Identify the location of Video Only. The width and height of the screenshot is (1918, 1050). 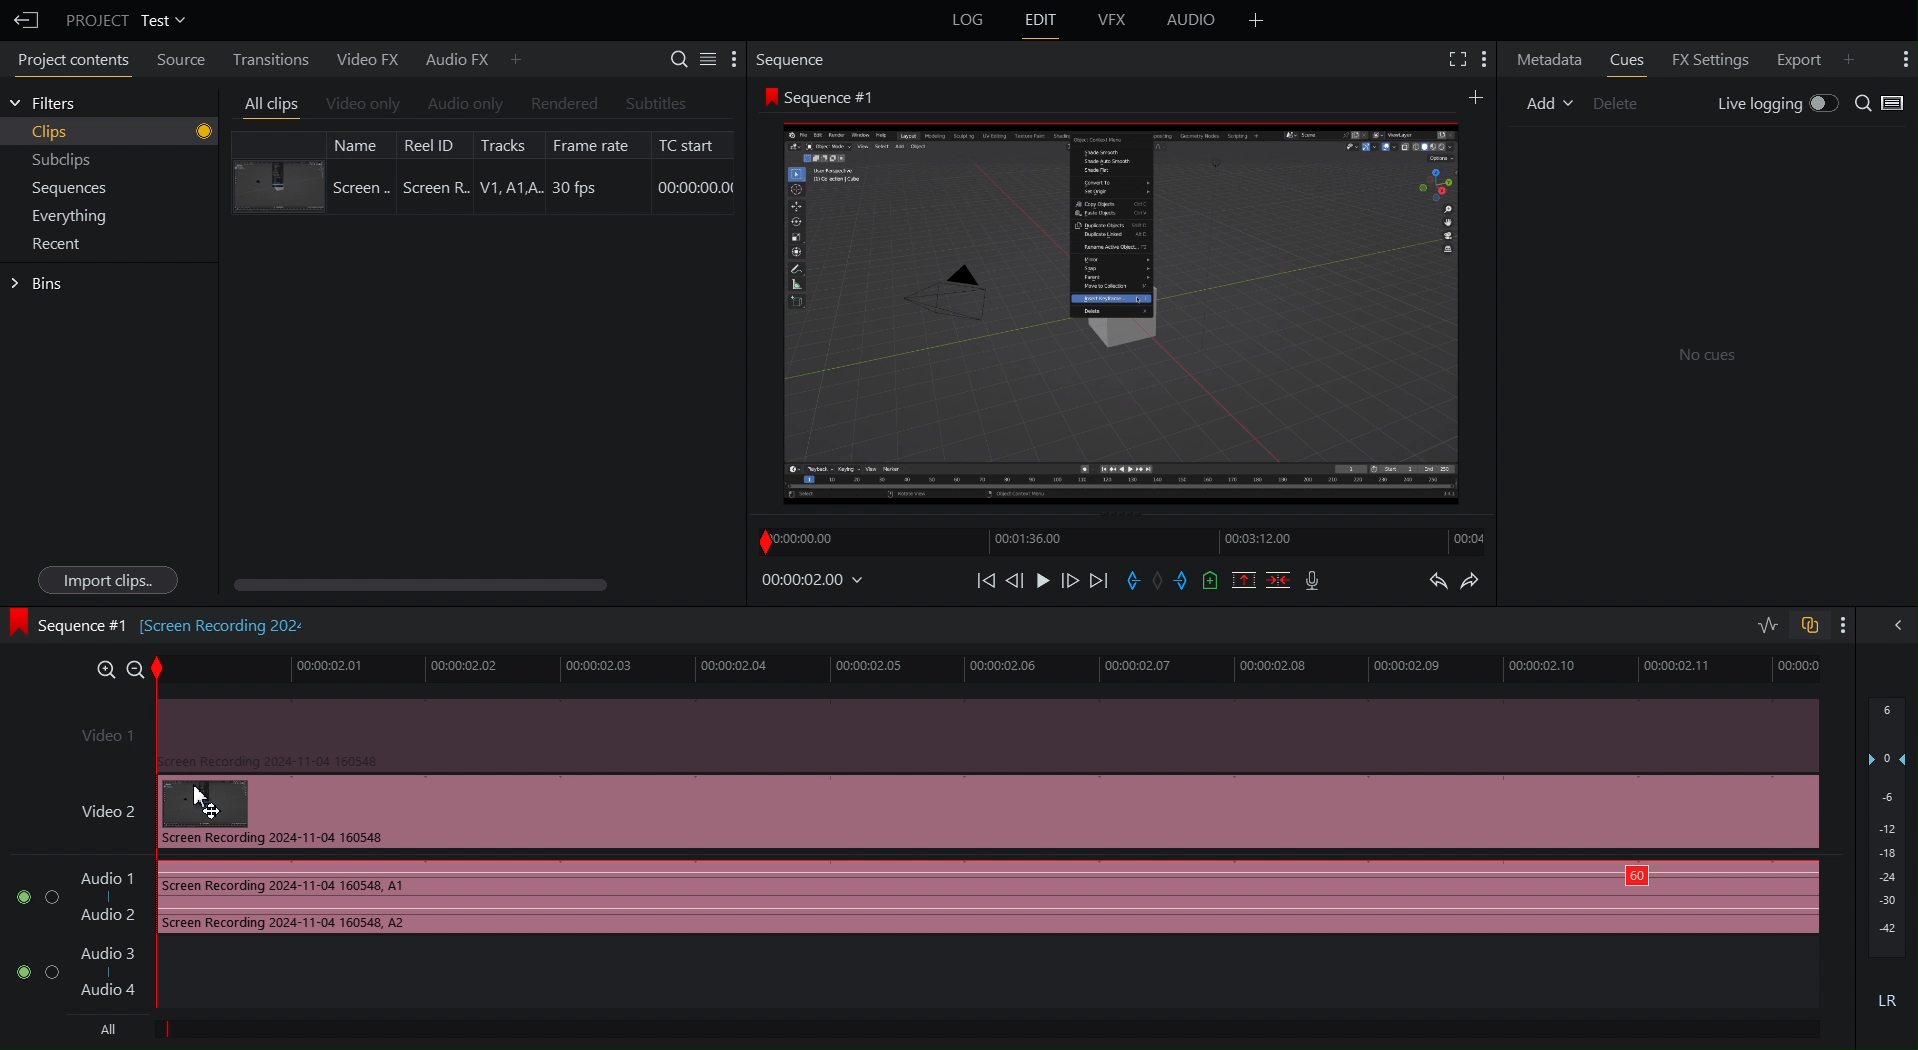
(363, 102).